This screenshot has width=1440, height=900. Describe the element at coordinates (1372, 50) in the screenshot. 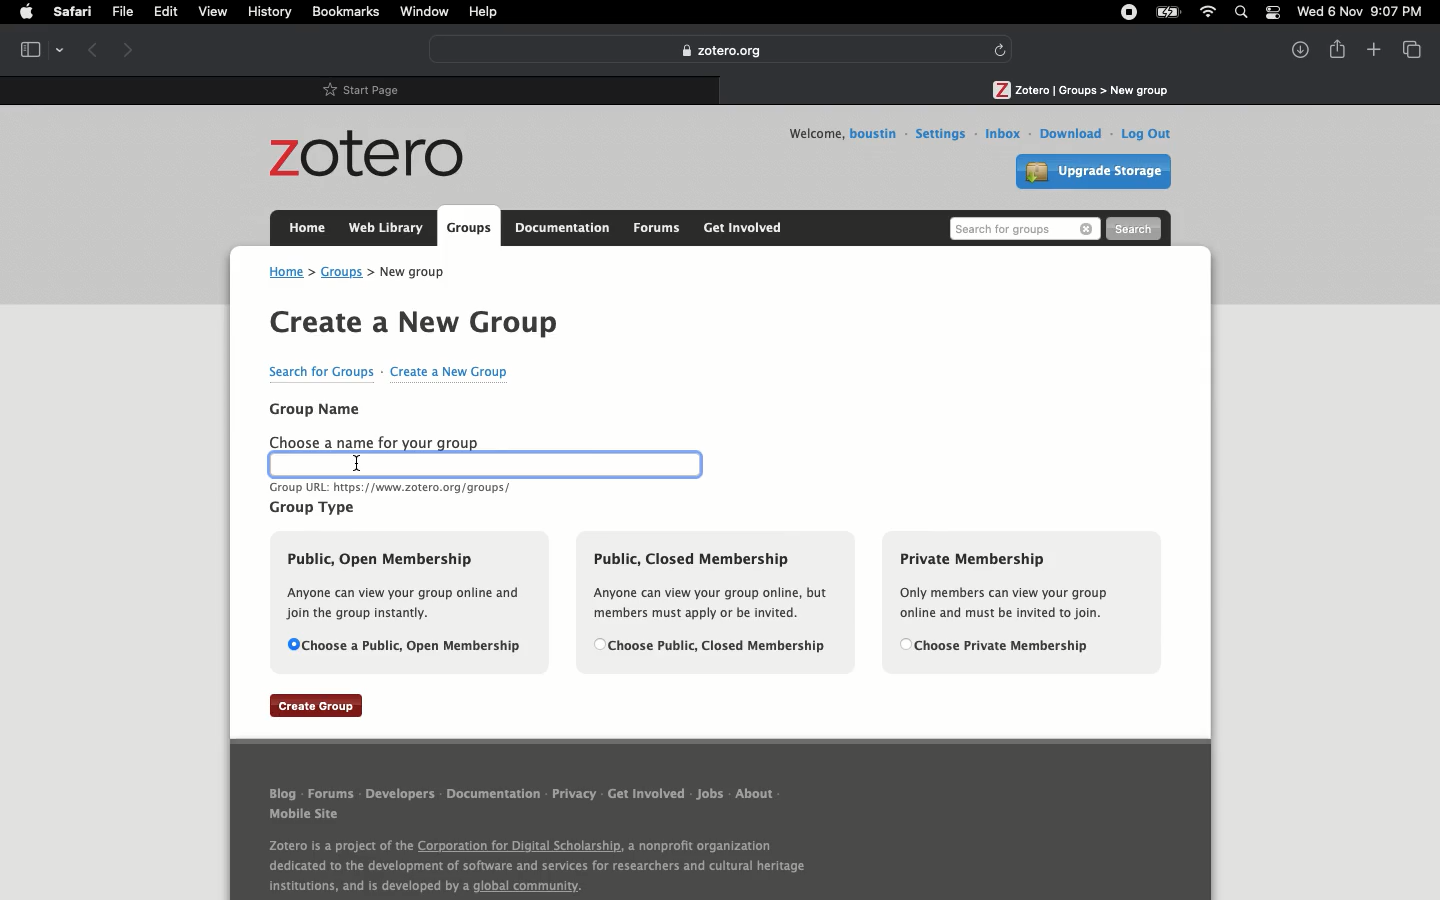

I see `New tab` at that location.